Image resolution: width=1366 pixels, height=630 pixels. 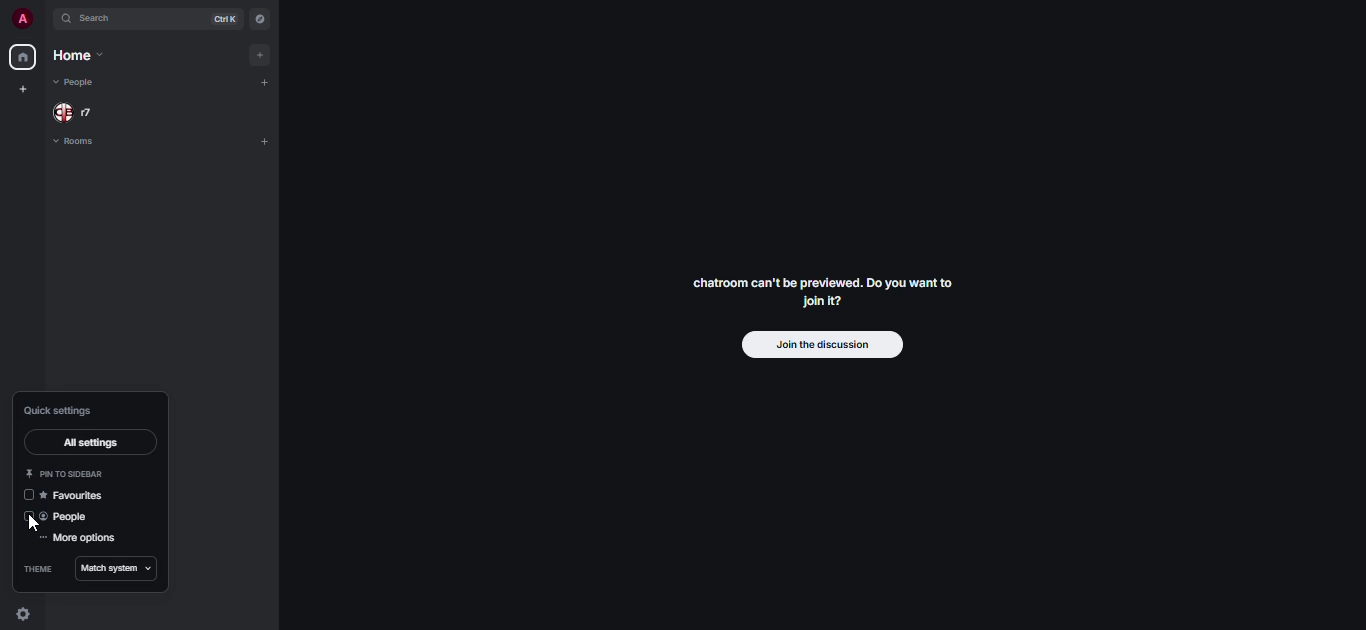 I want to click on add, so click(x=267, y=140).